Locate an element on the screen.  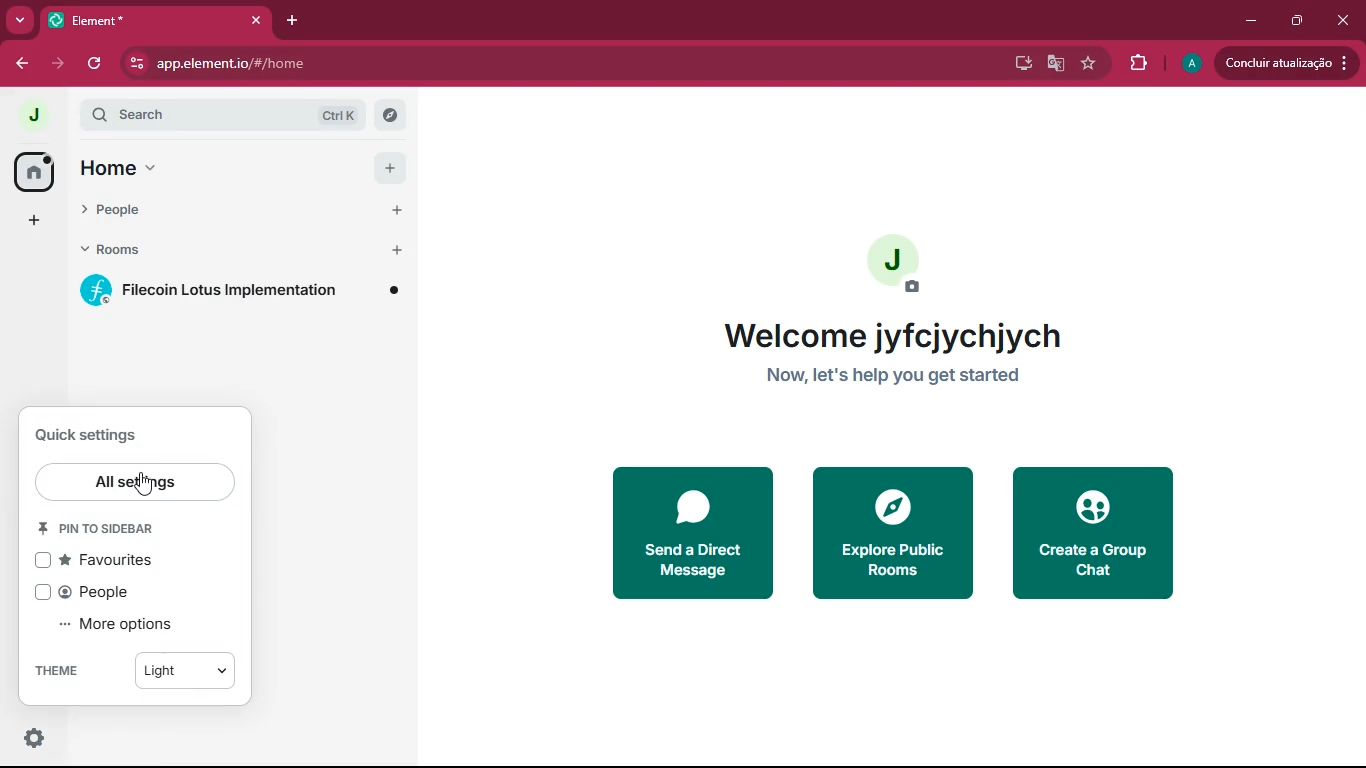
start chart is located at coordinates (396, 212).